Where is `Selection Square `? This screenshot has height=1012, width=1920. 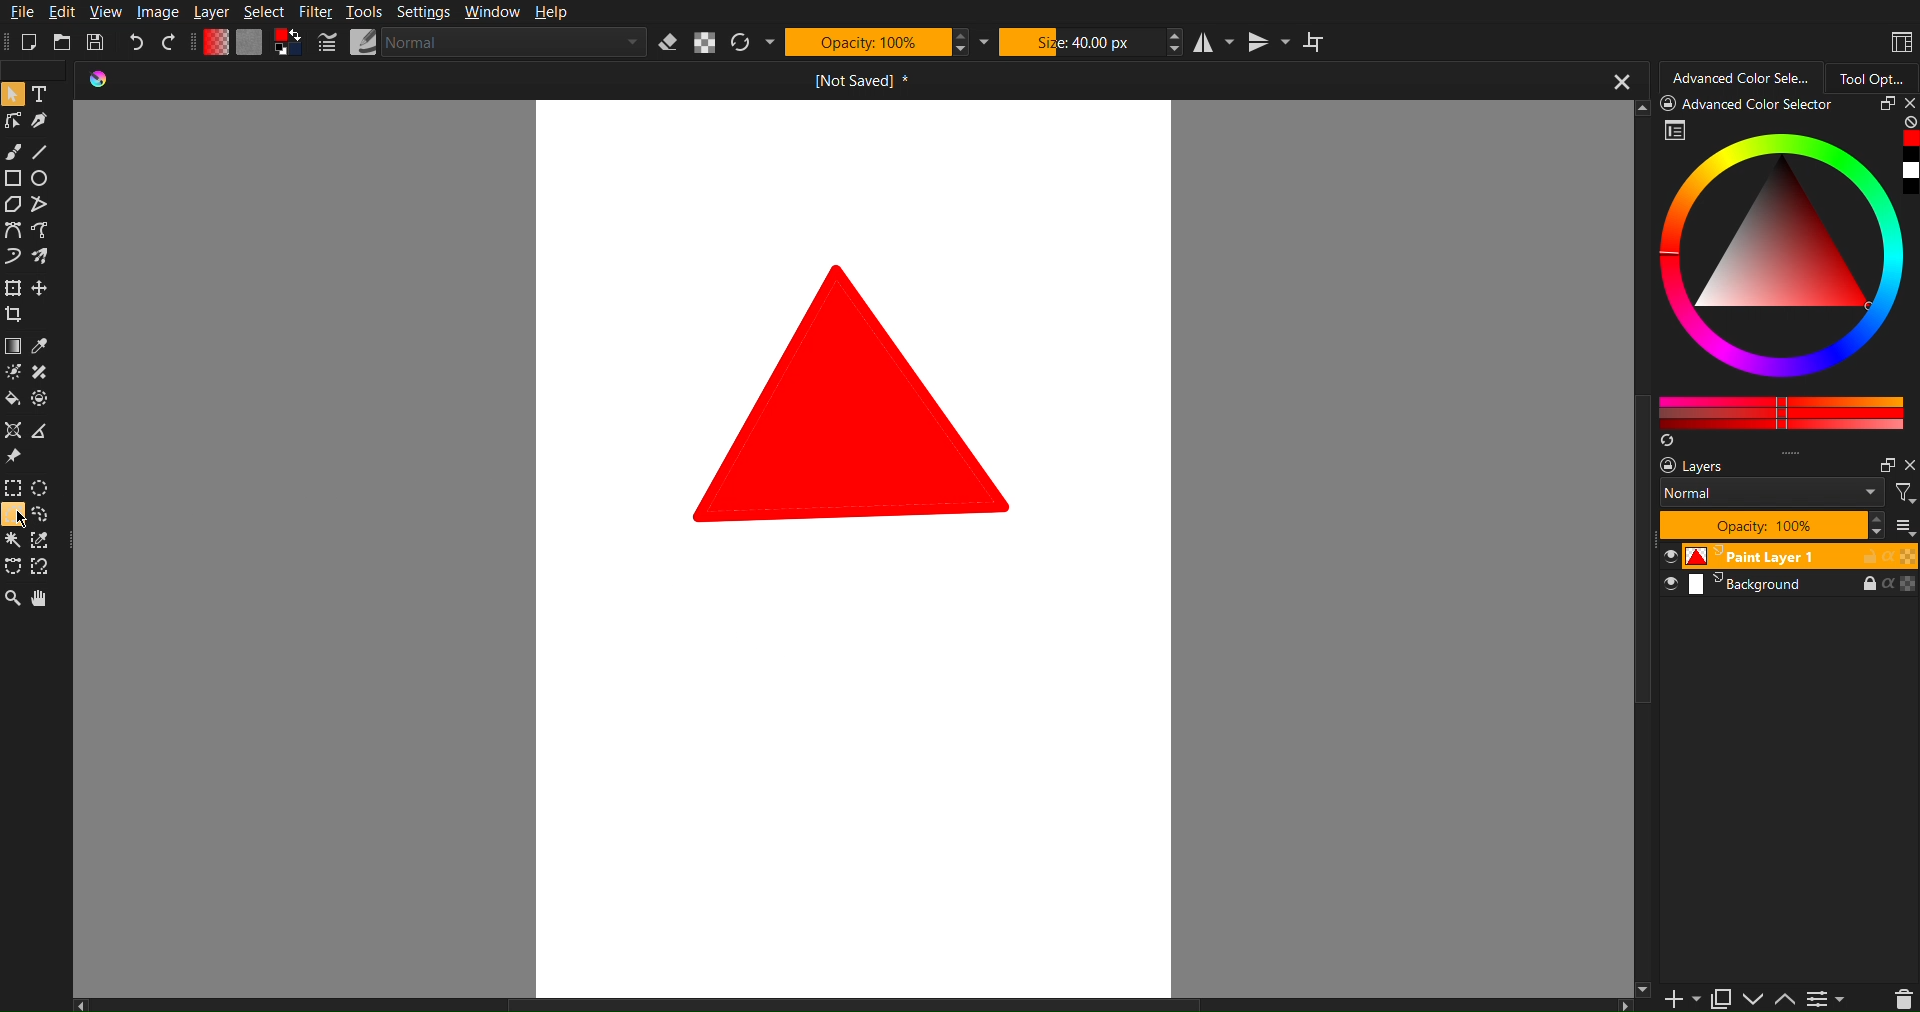 Selection Square  is located at coordinates (43, 486).